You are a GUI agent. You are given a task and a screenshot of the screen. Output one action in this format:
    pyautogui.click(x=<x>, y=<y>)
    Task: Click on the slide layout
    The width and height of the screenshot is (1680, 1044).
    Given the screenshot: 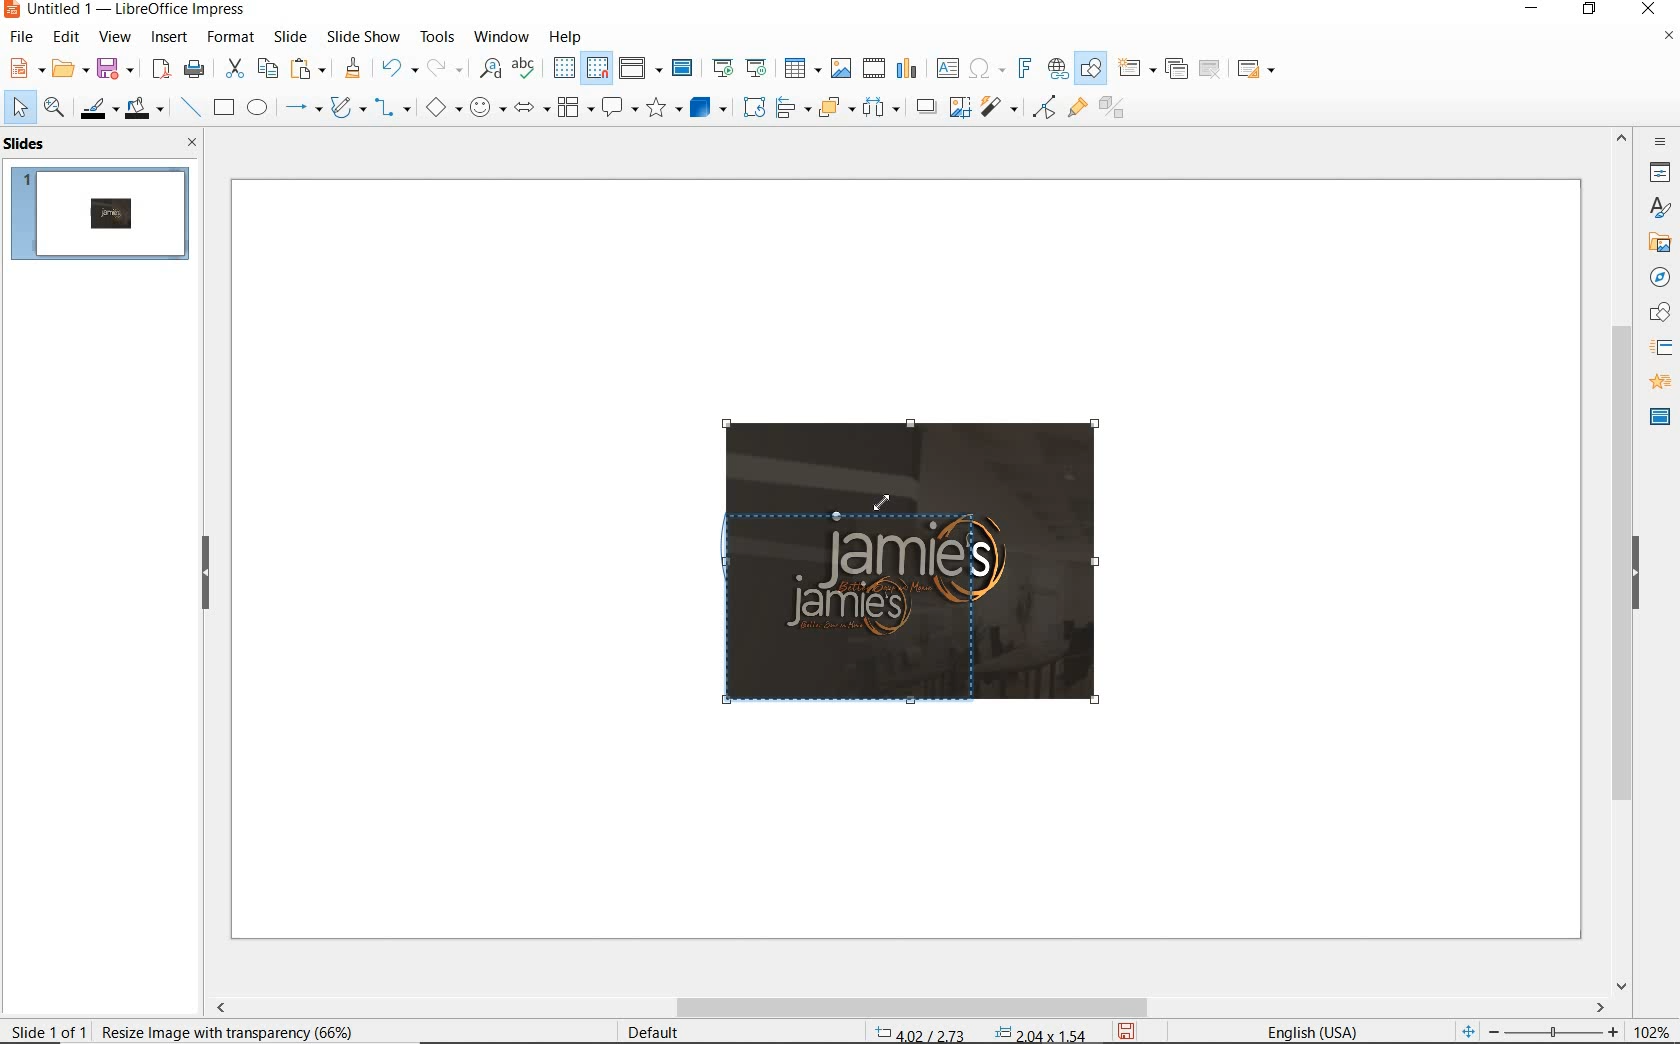 What is the action you would take?
    pyautogui.click(x=1257, y=70)
    